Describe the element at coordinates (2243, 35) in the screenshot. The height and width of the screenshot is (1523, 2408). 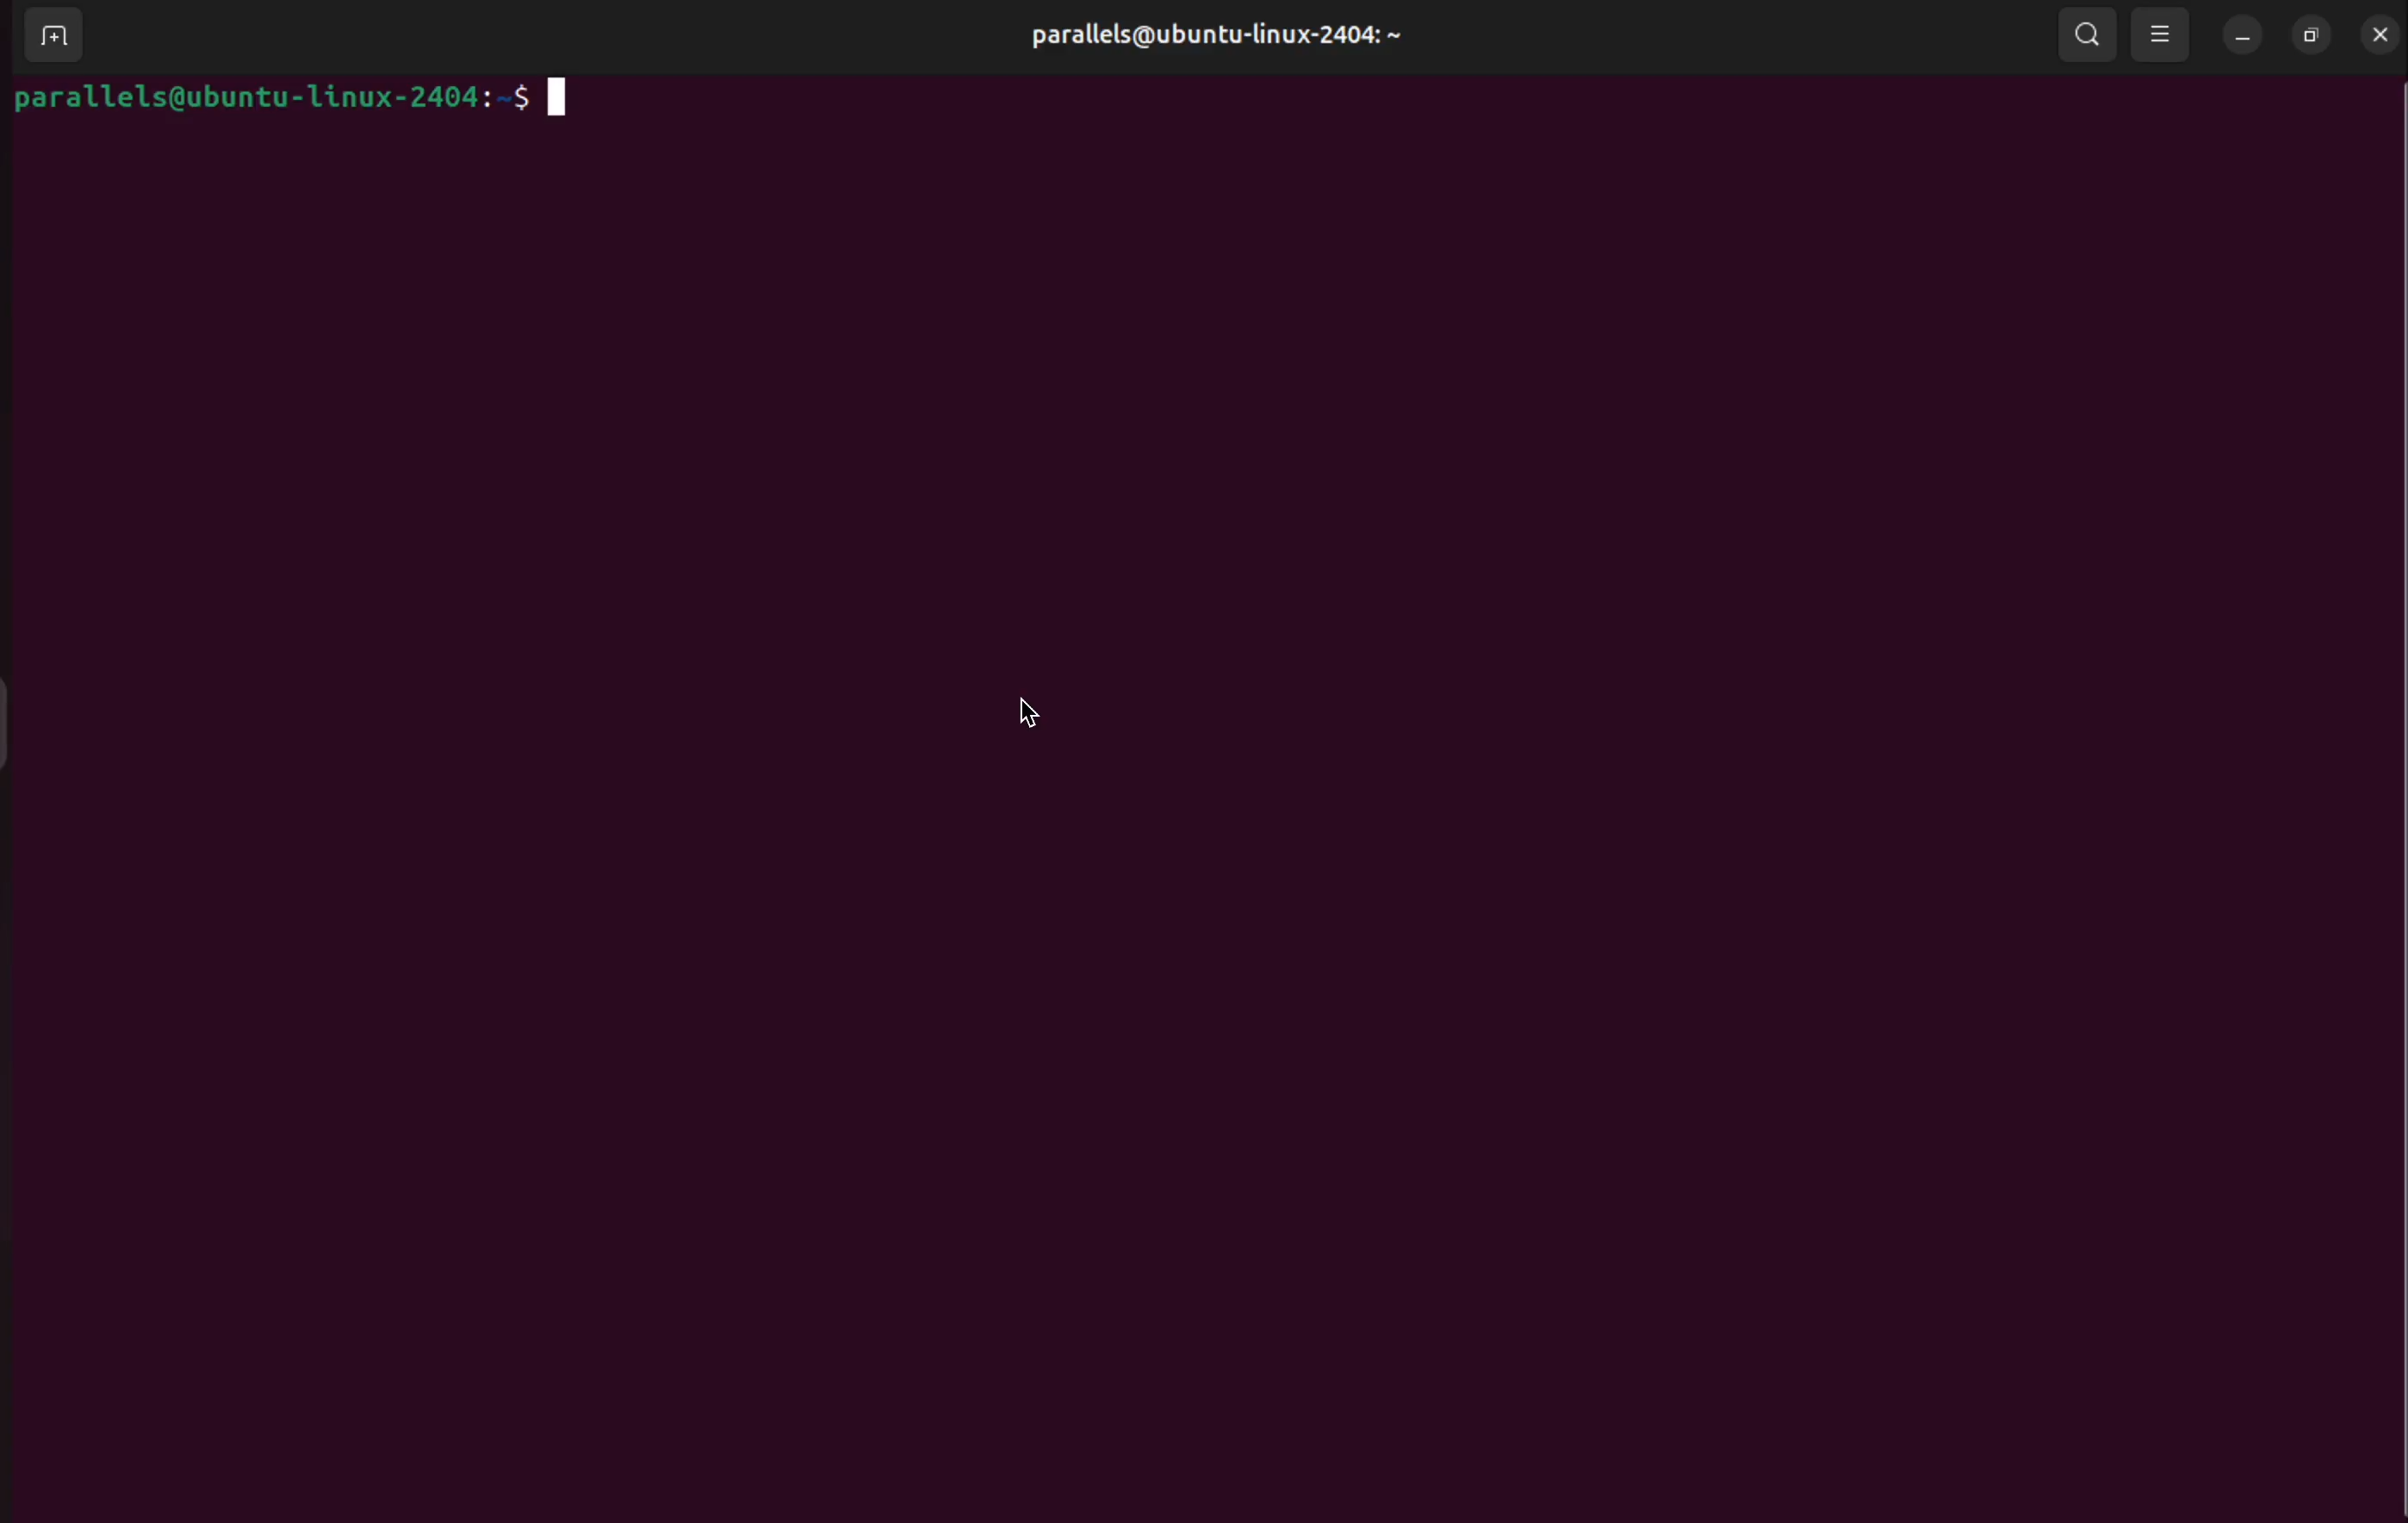
I see `minimize` at that location.